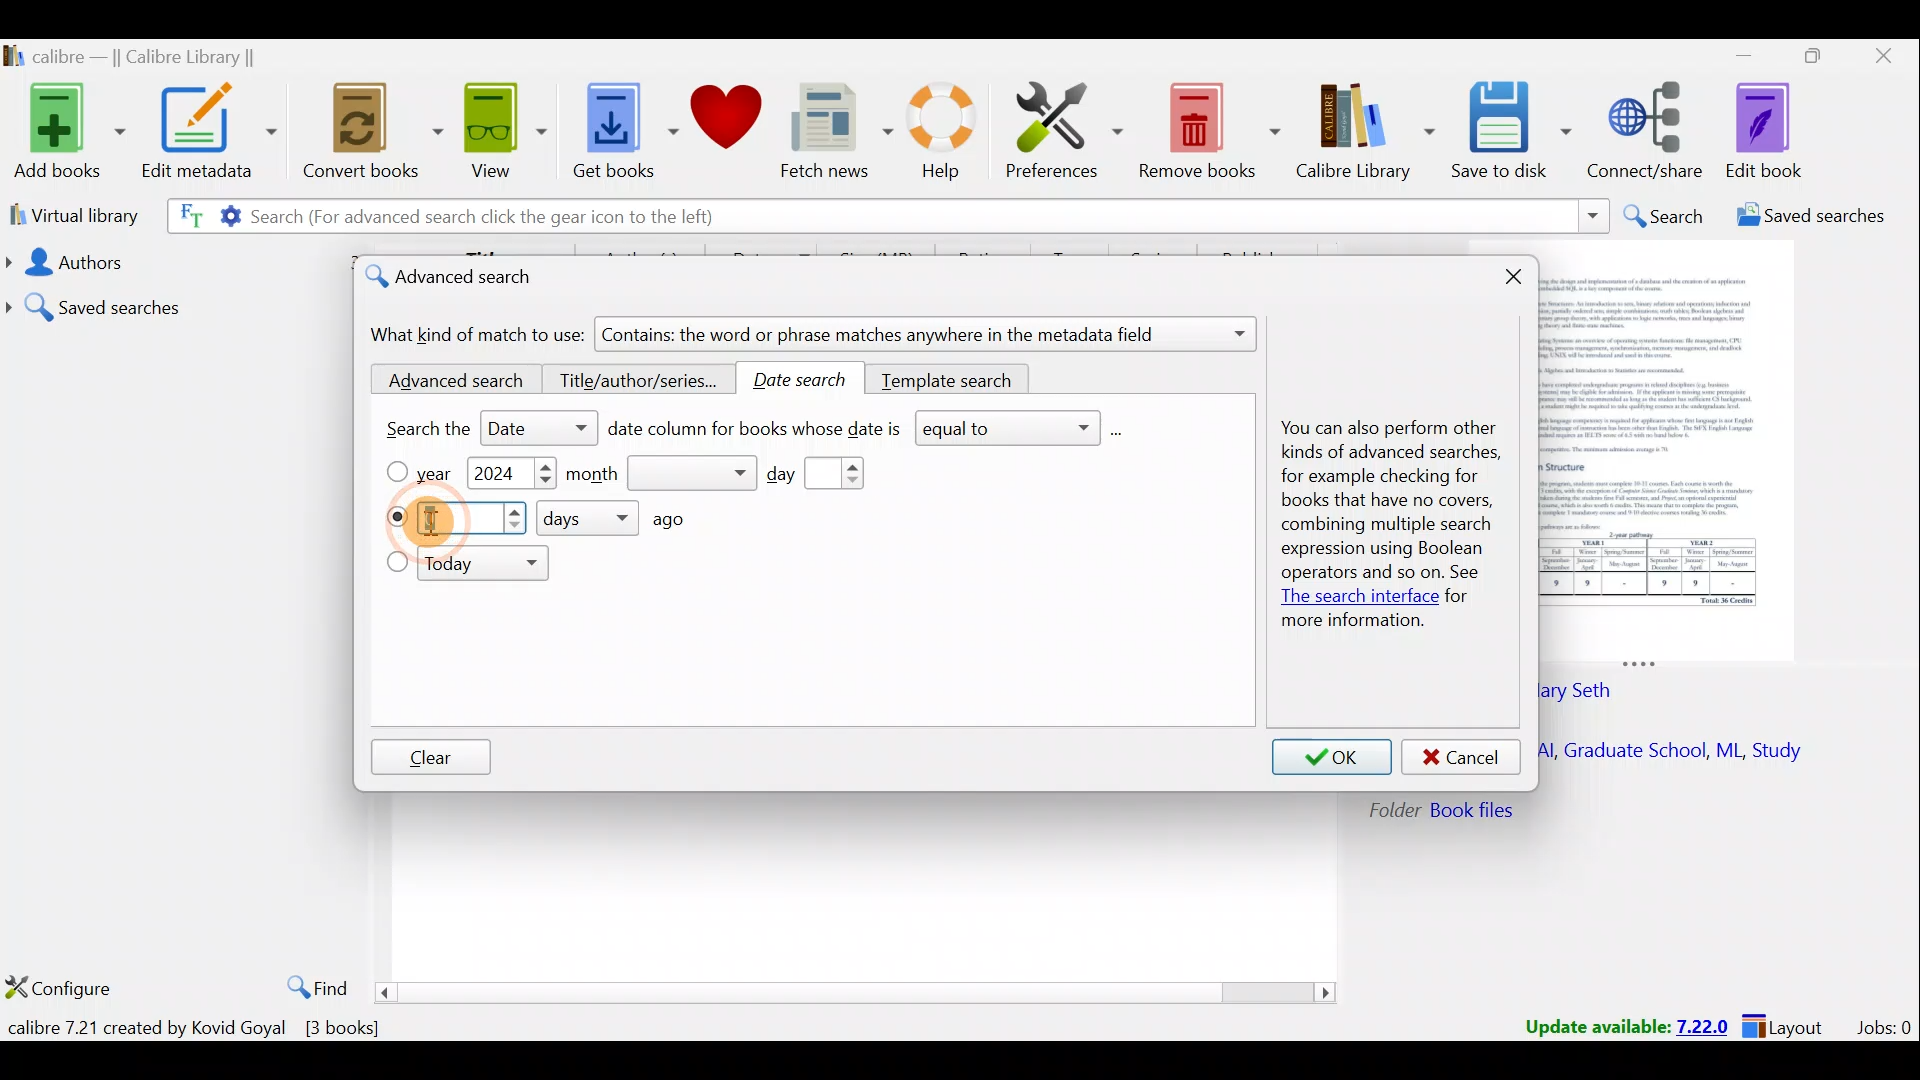 The image size is (1920, 1080). What do you see at coordinates (1165, 215) in the screenshot?
I see `Search bar` at bounding box center [1165, 215].